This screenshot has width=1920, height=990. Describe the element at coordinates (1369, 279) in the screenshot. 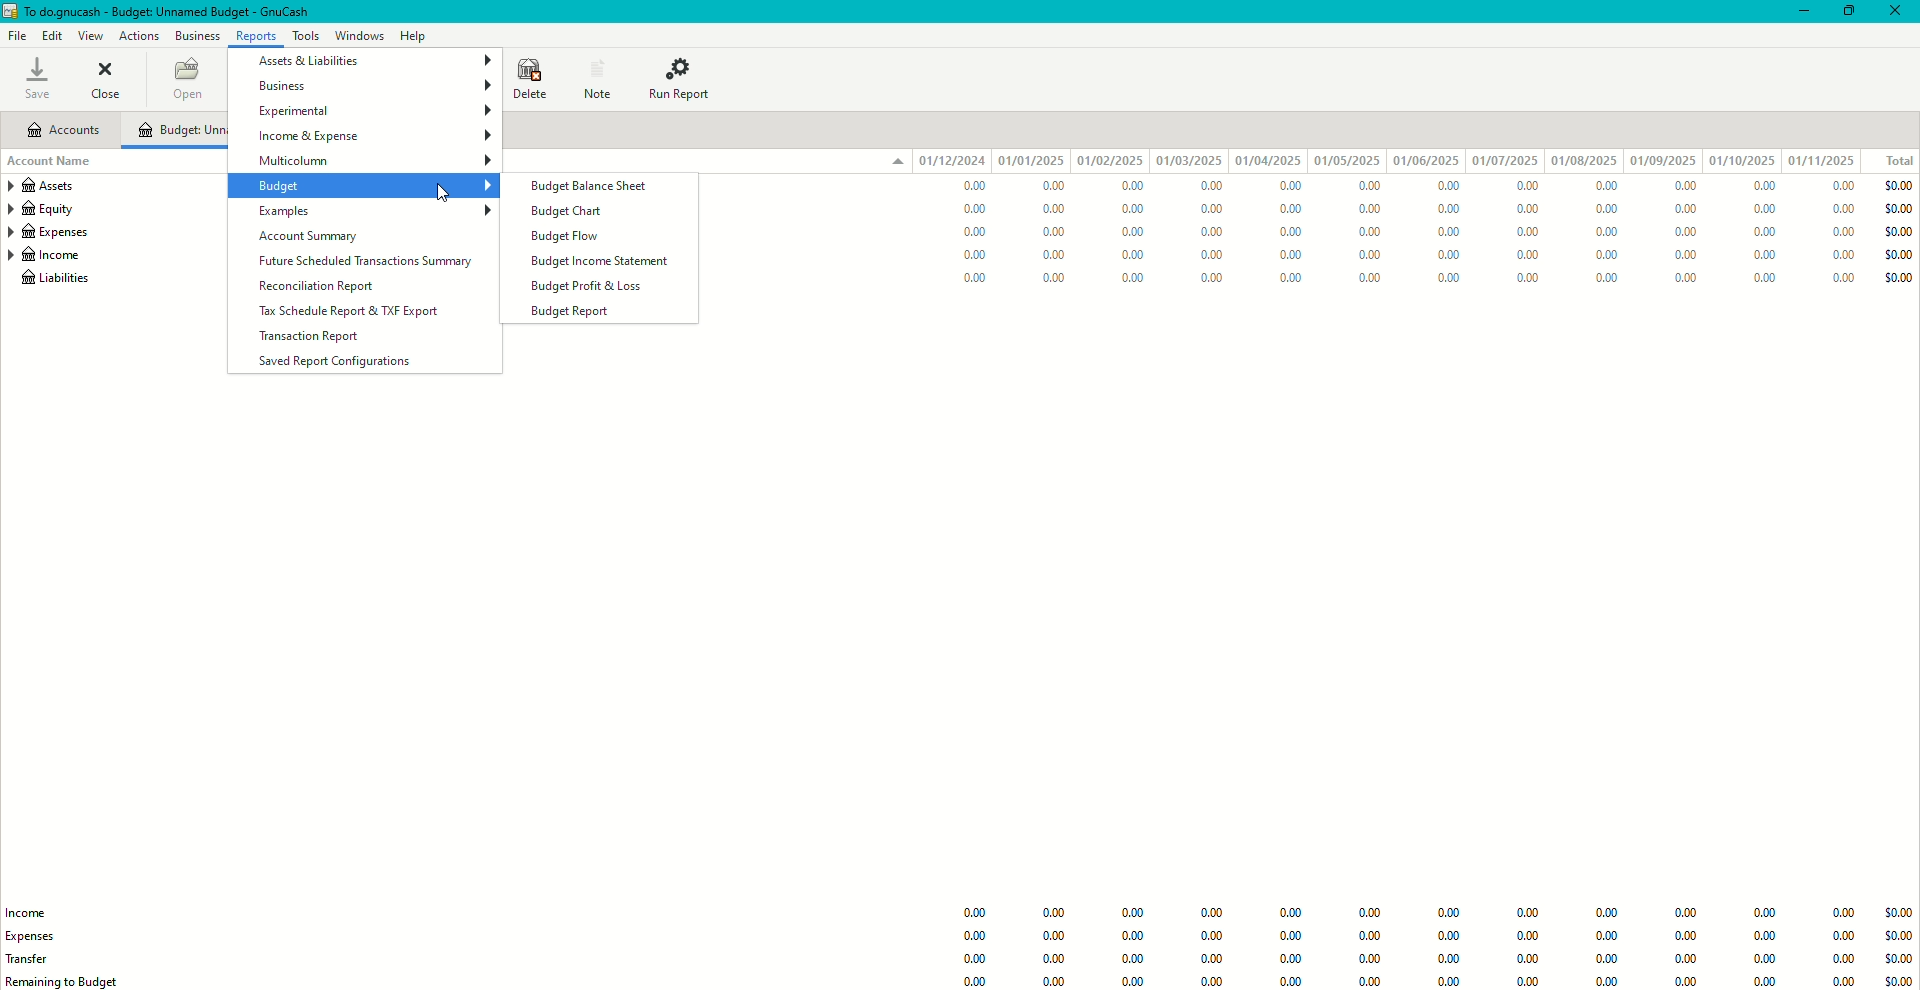

I see `0.00` at that location.